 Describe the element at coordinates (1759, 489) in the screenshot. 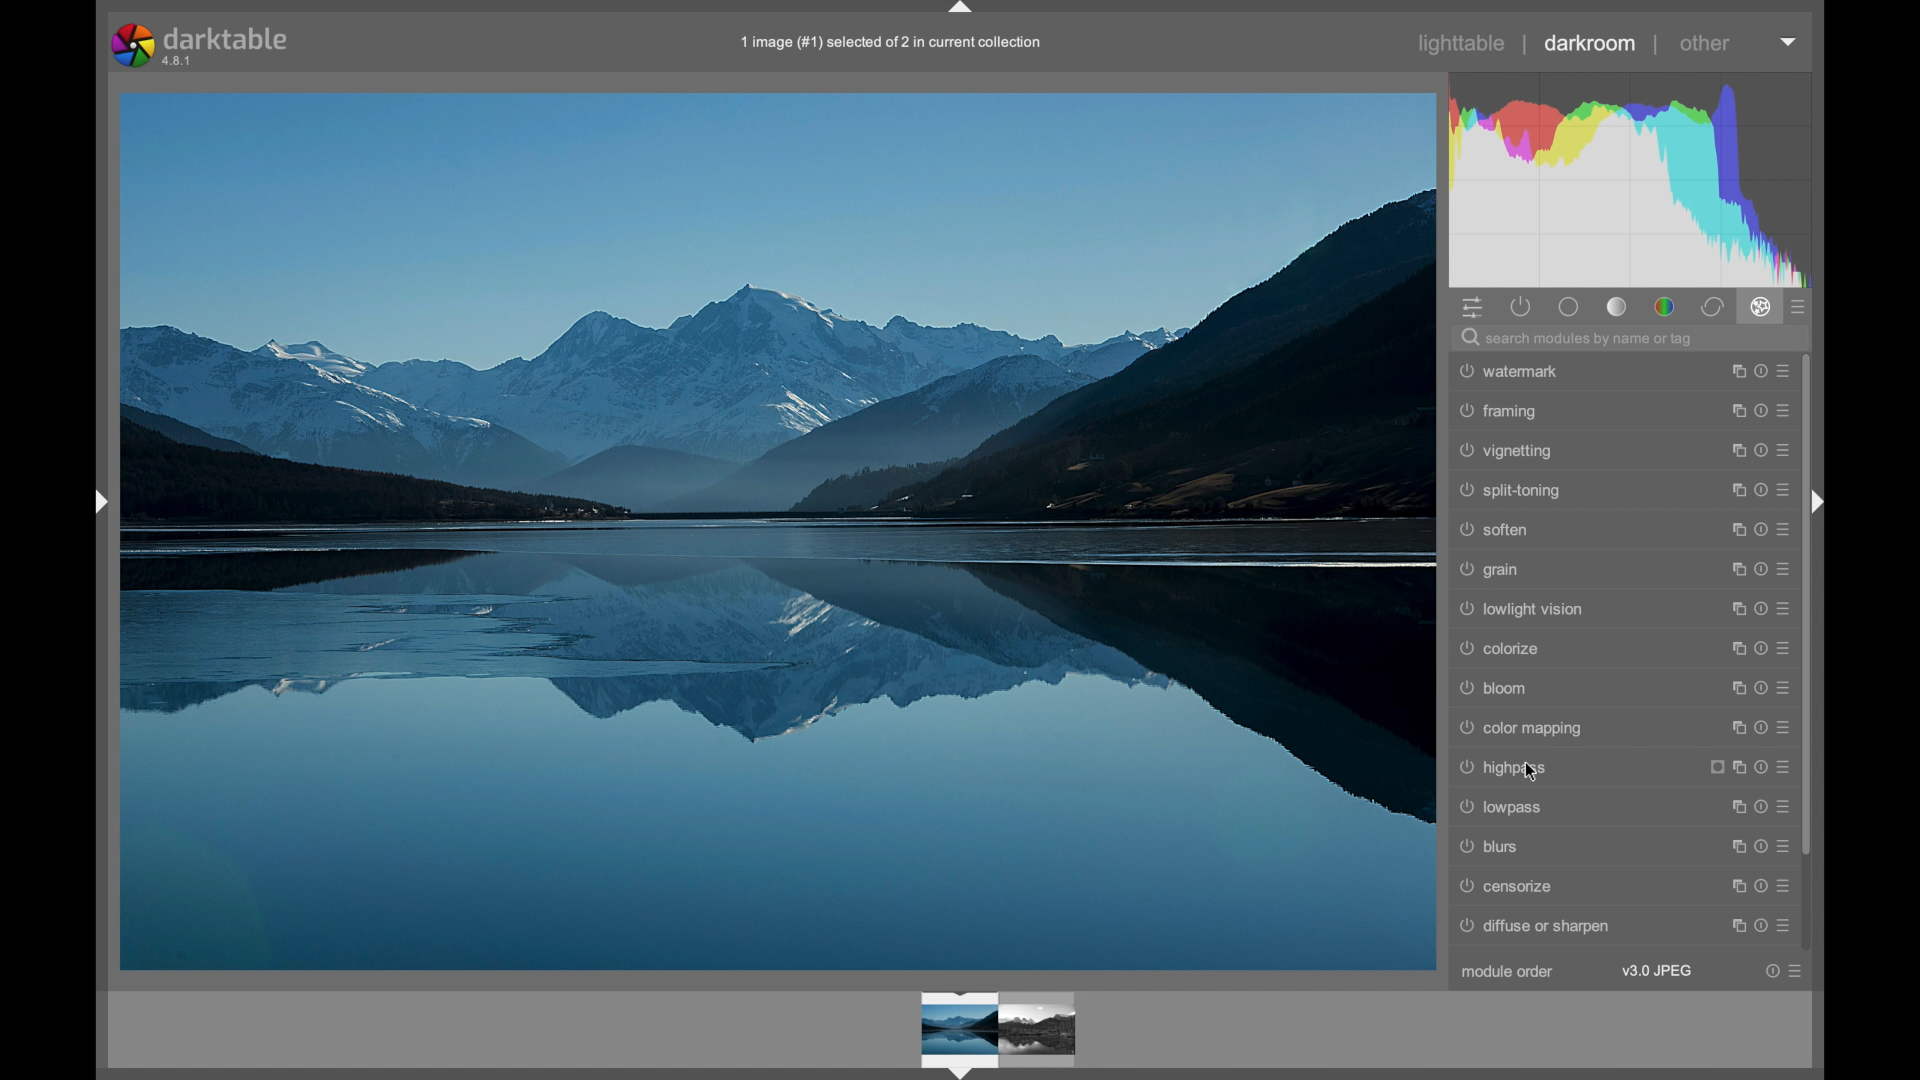

I see `more options` at that location.